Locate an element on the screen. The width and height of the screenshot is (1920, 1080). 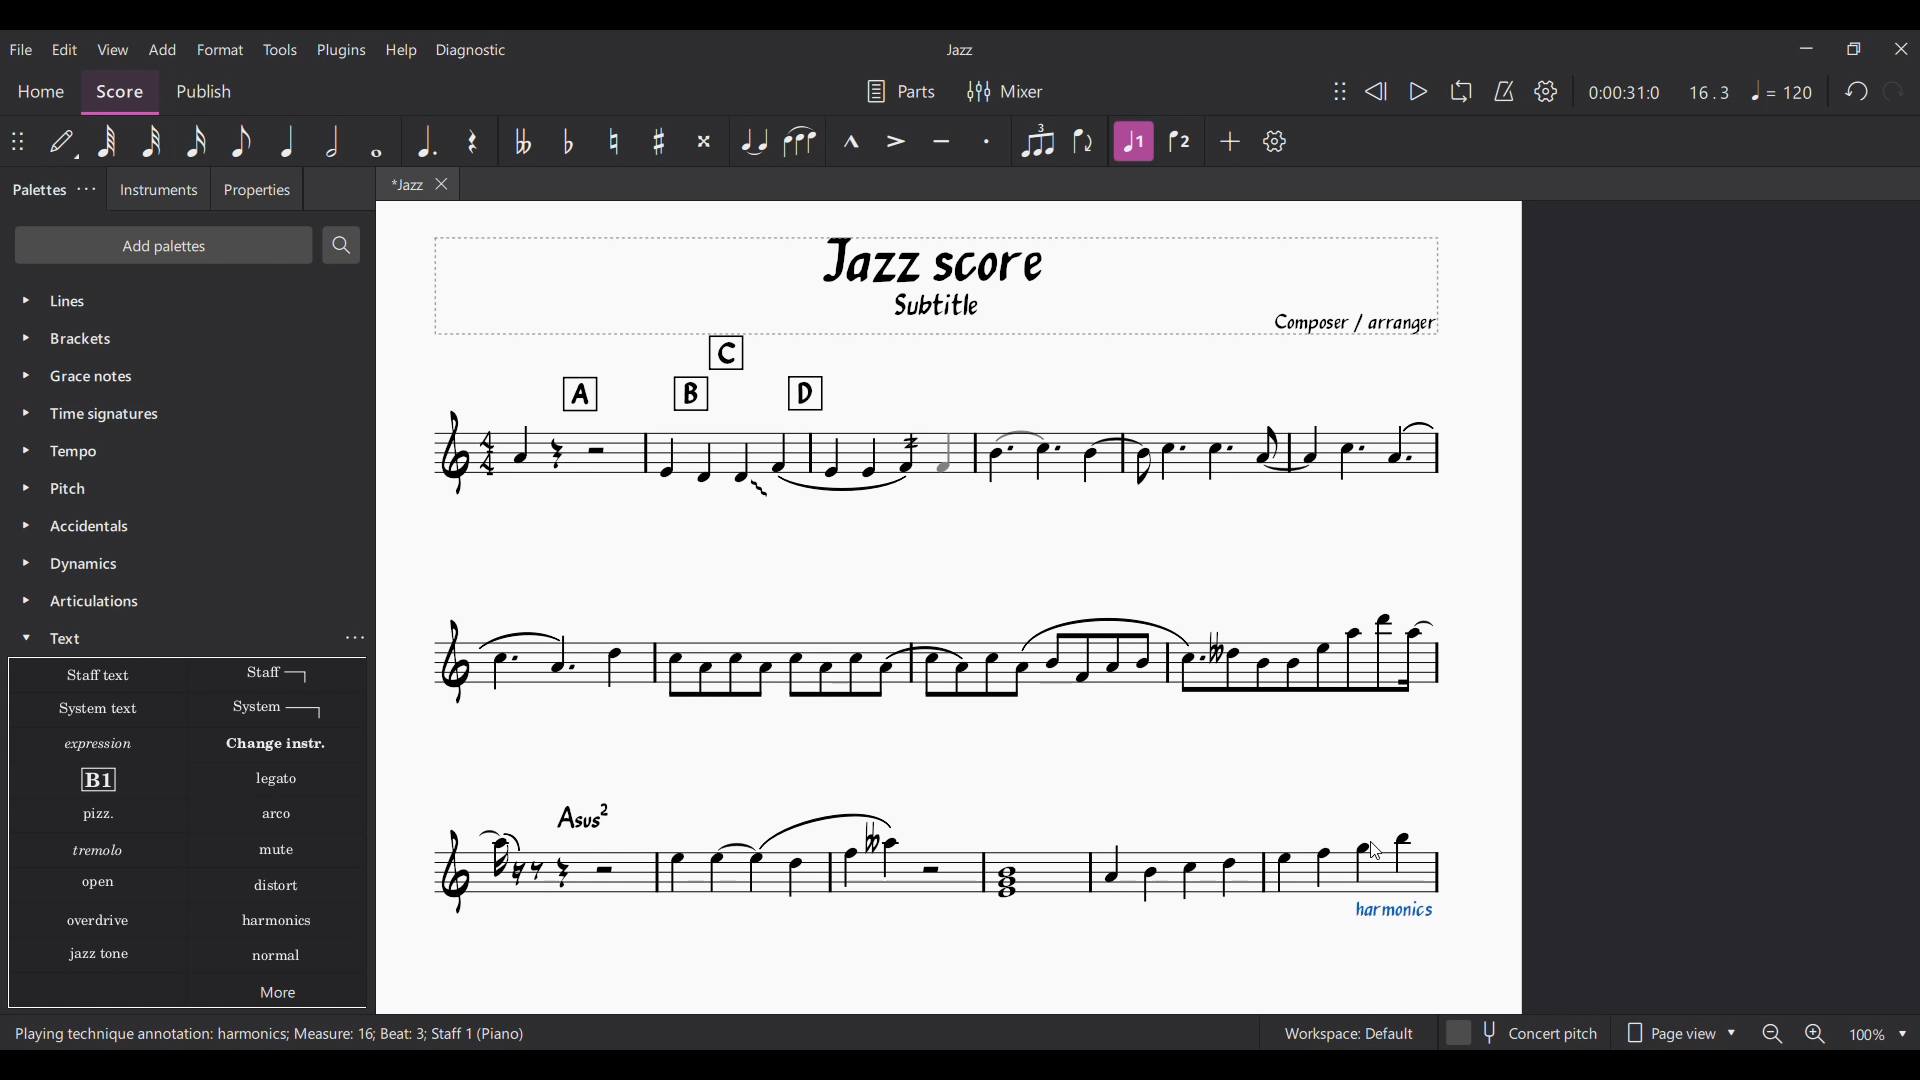
Current tab is located at coordinates (400, 186).